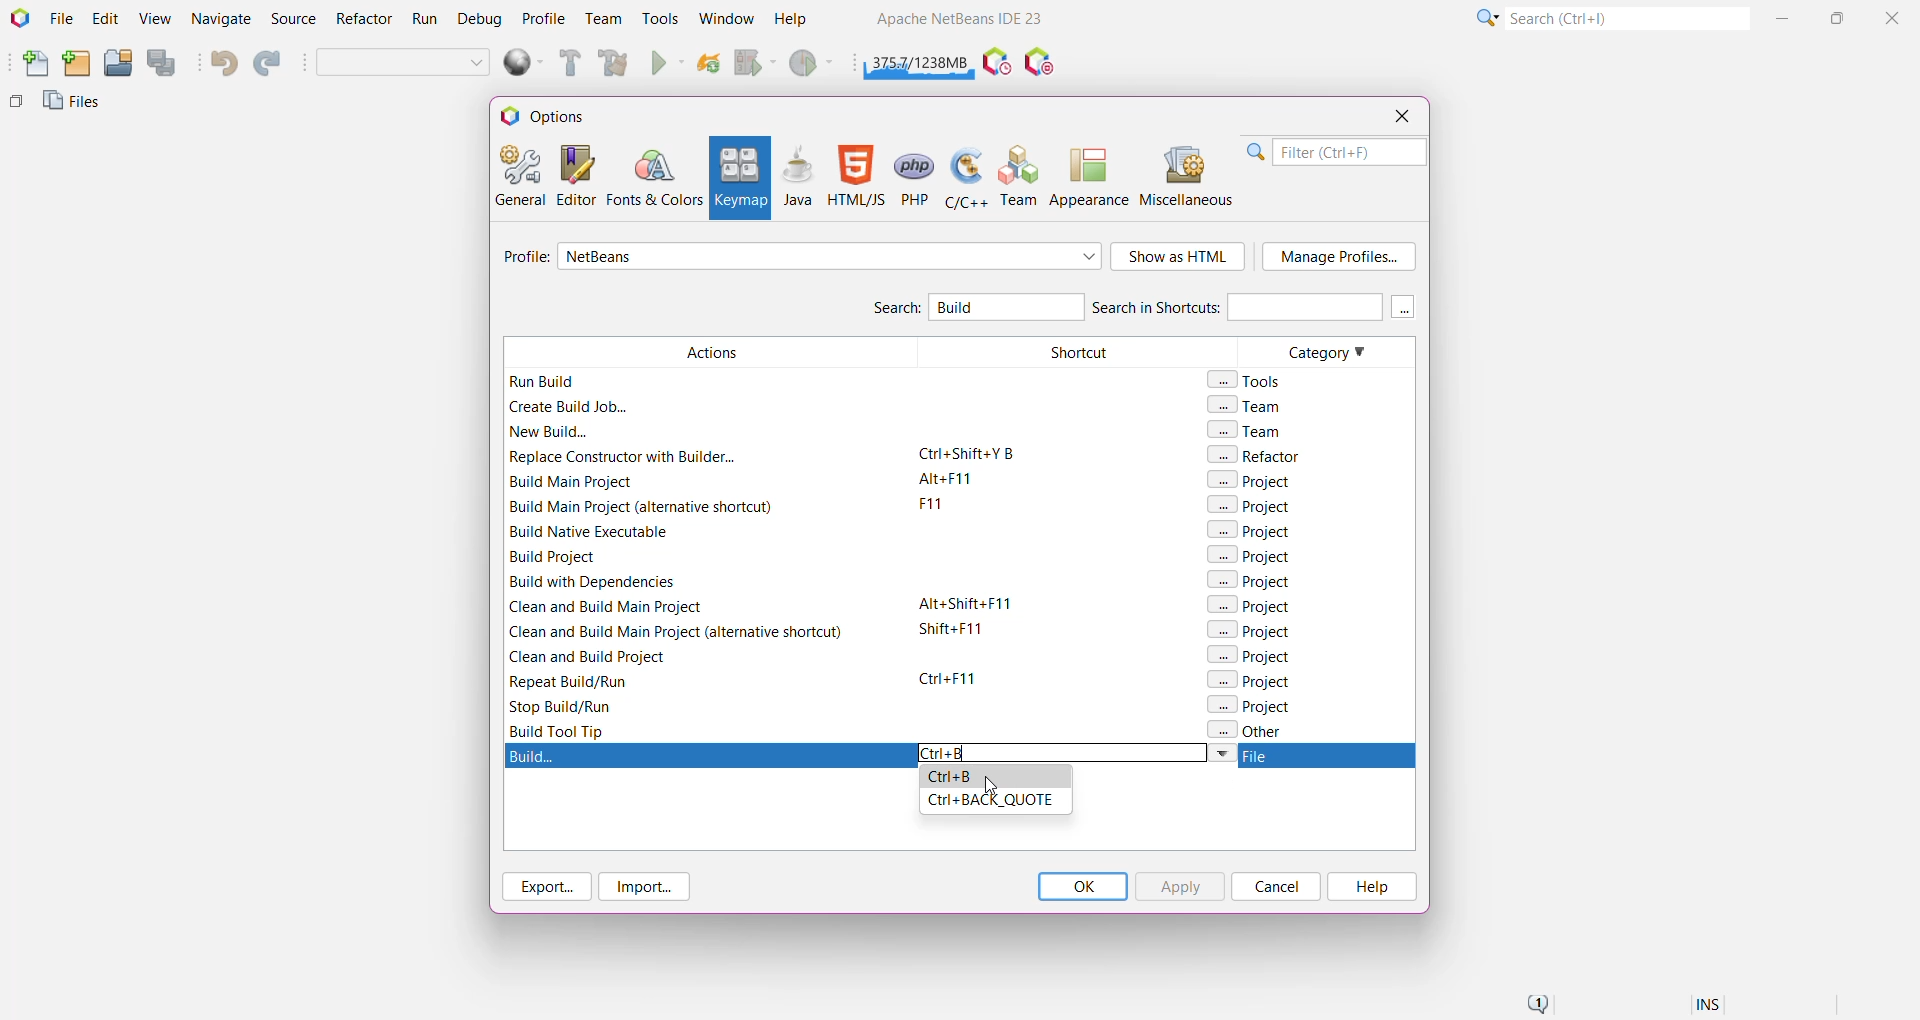 This screenshot has width=1920, height=1020. Describe the element at coordinates (1179, 886) in the screenshot. I see `Apply` at that location.